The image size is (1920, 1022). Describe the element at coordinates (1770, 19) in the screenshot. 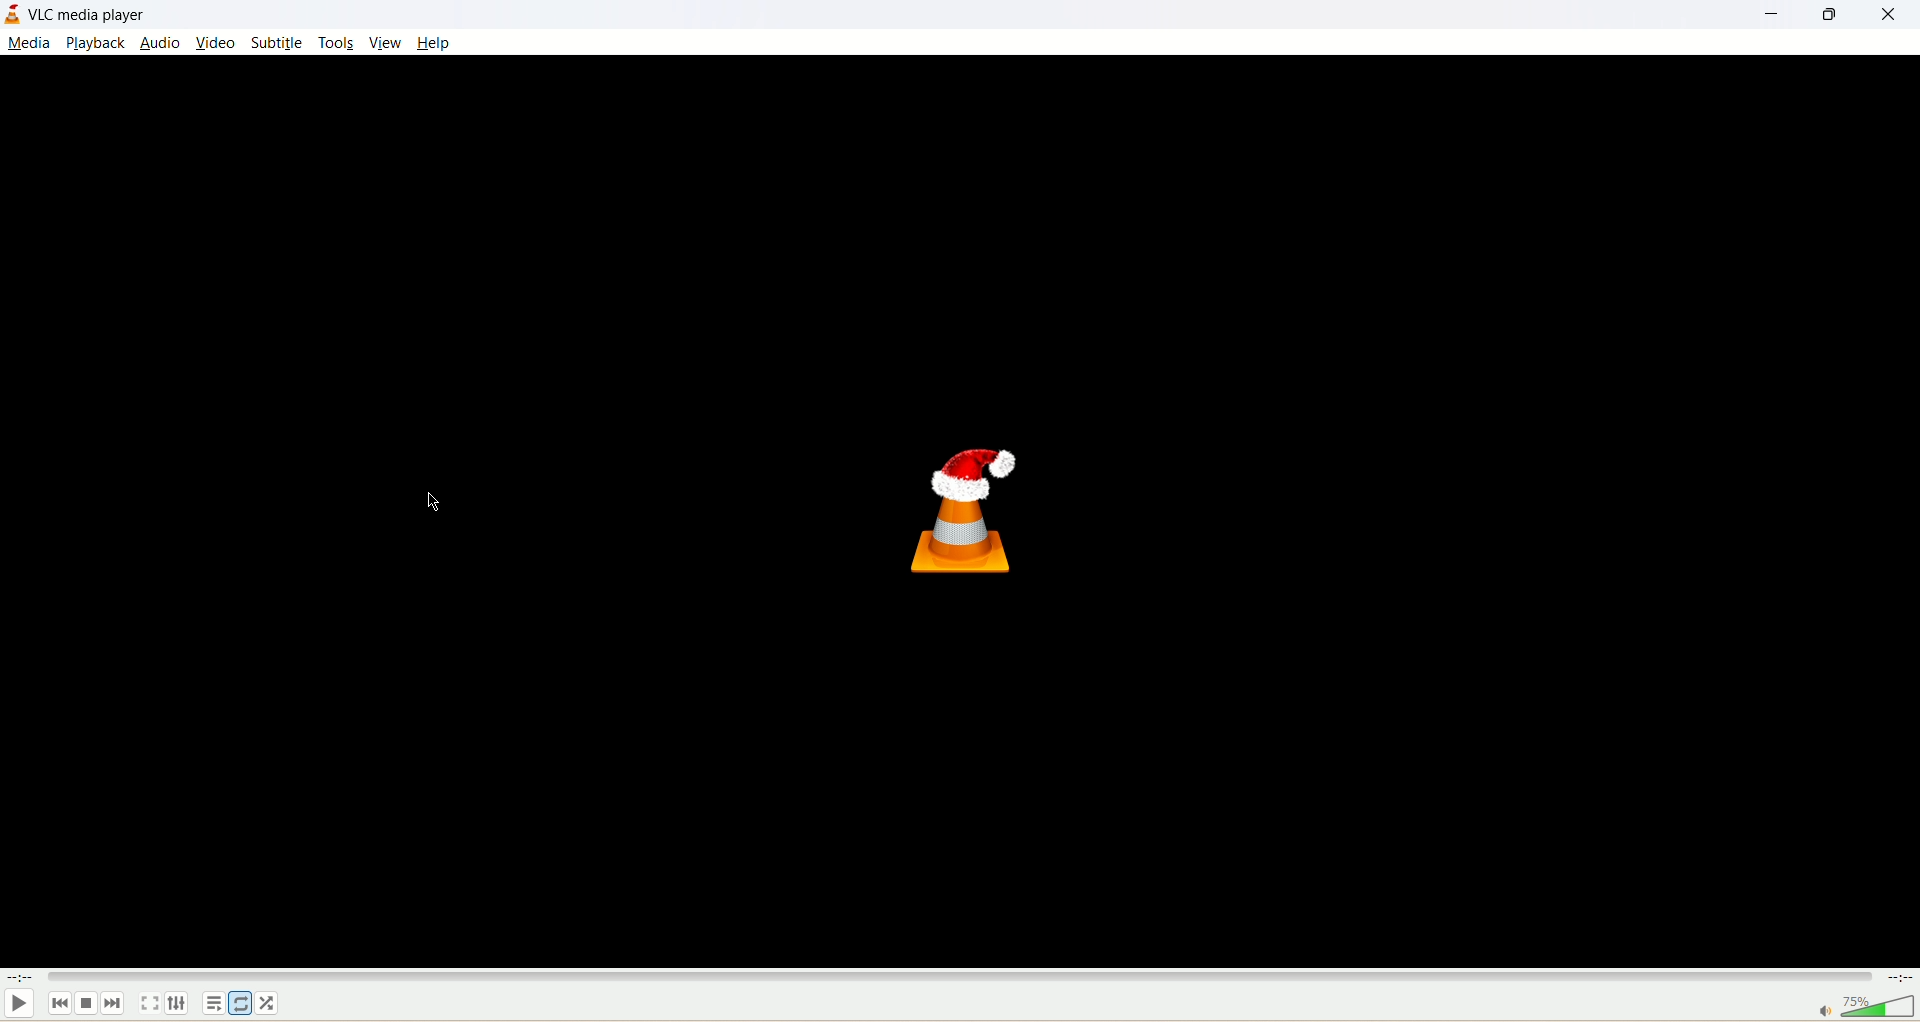

I see `minimize` at that location.